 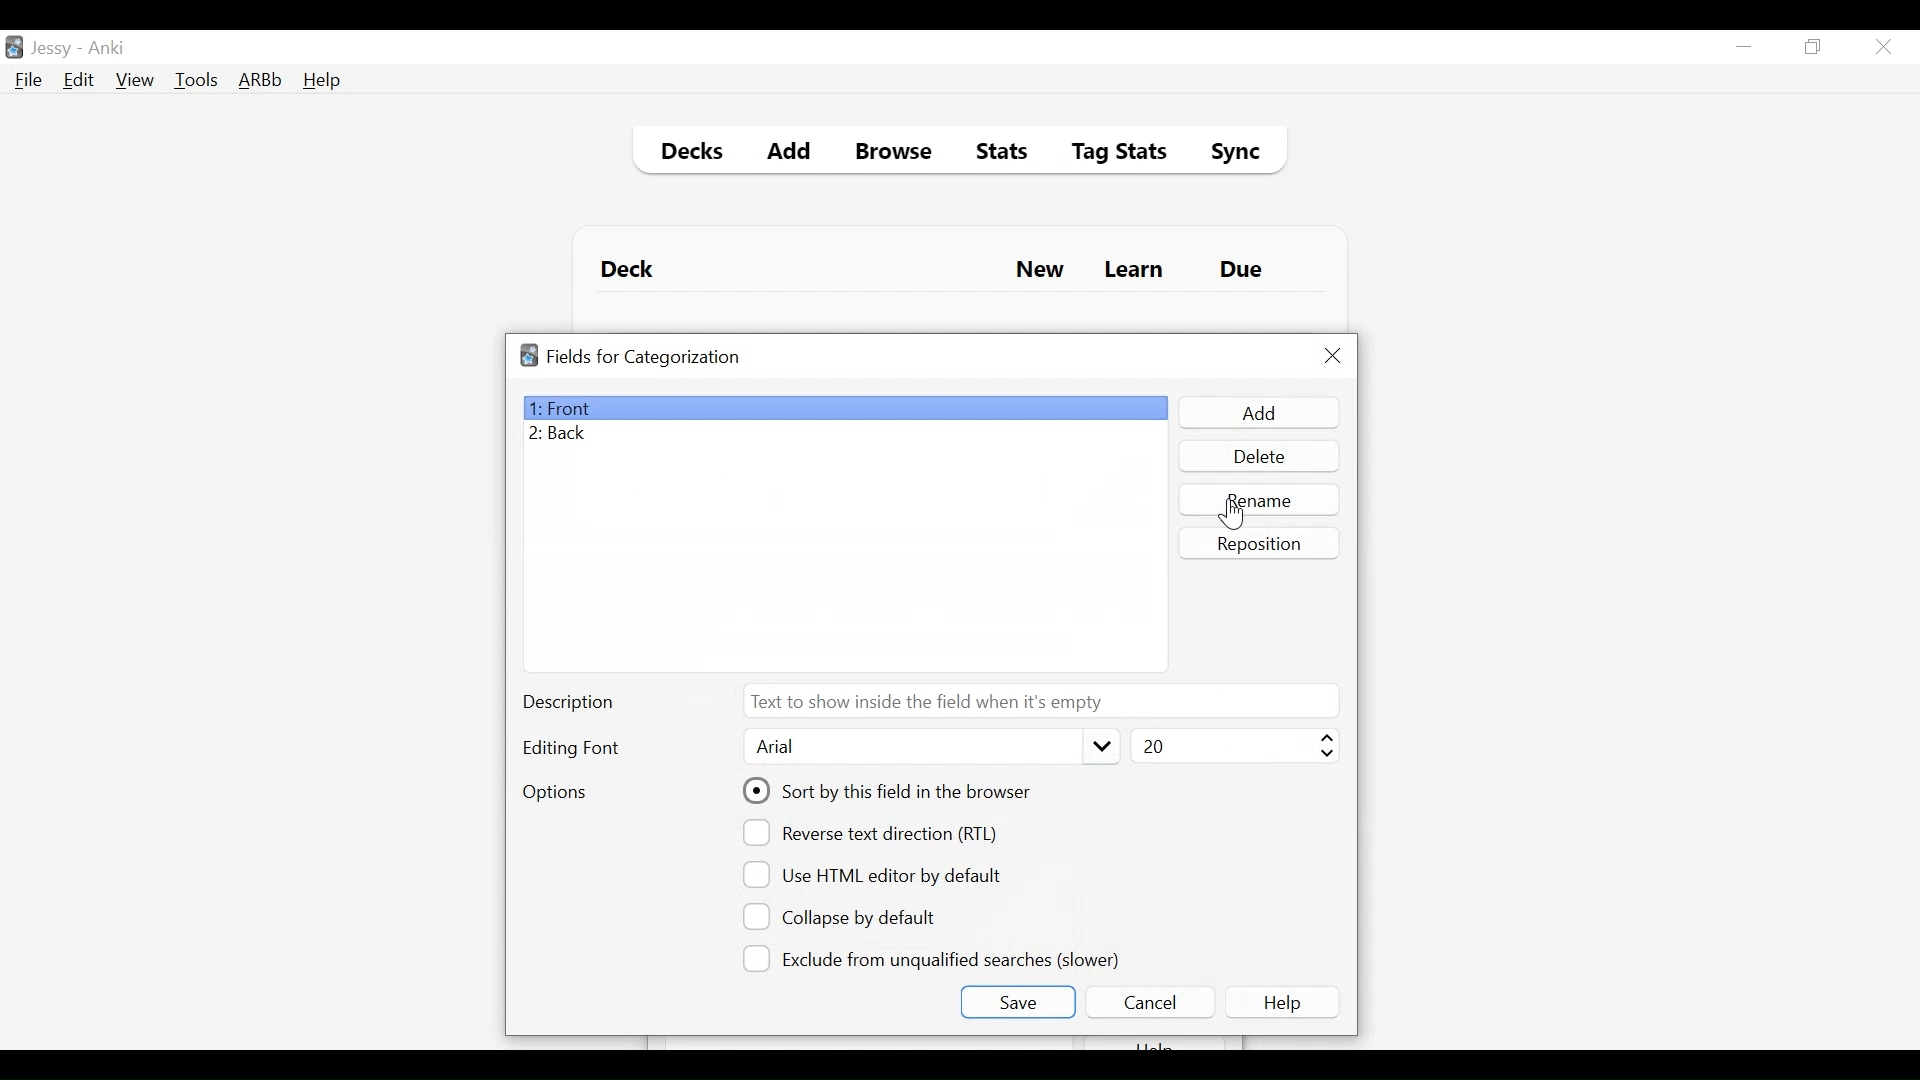 I want to click on Add, so click(x=1257, y=413).